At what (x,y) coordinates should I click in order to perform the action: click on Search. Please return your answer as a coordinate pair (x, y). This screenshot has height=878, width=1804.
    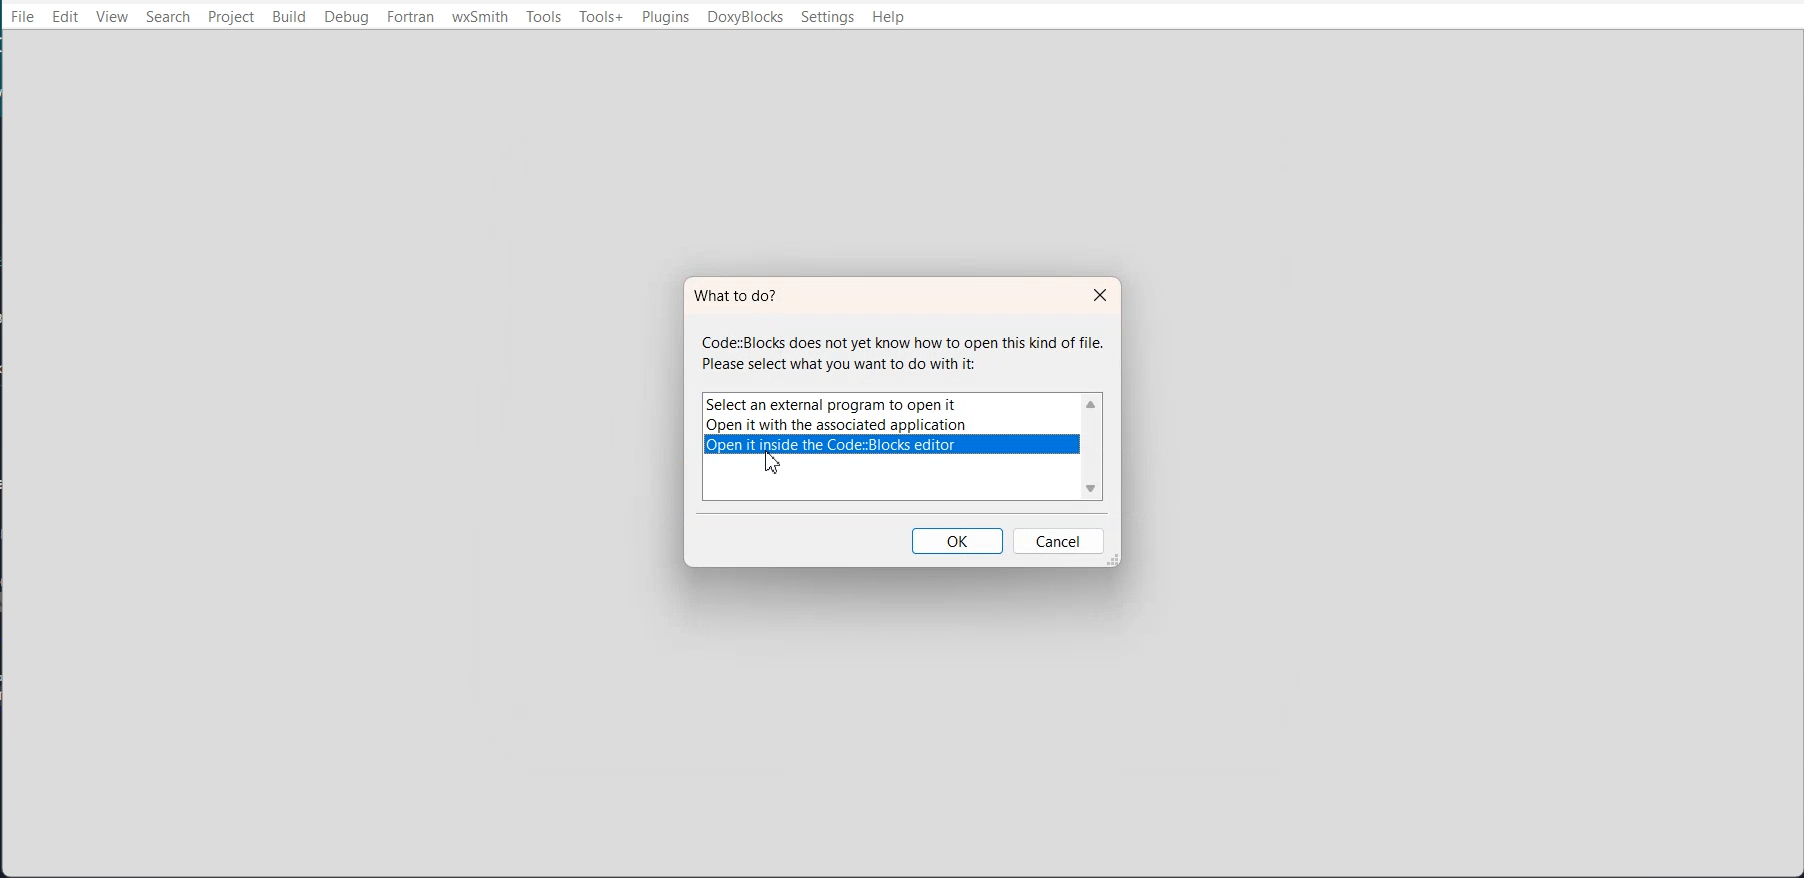
    Looking at the image, I should click on (167, 16).